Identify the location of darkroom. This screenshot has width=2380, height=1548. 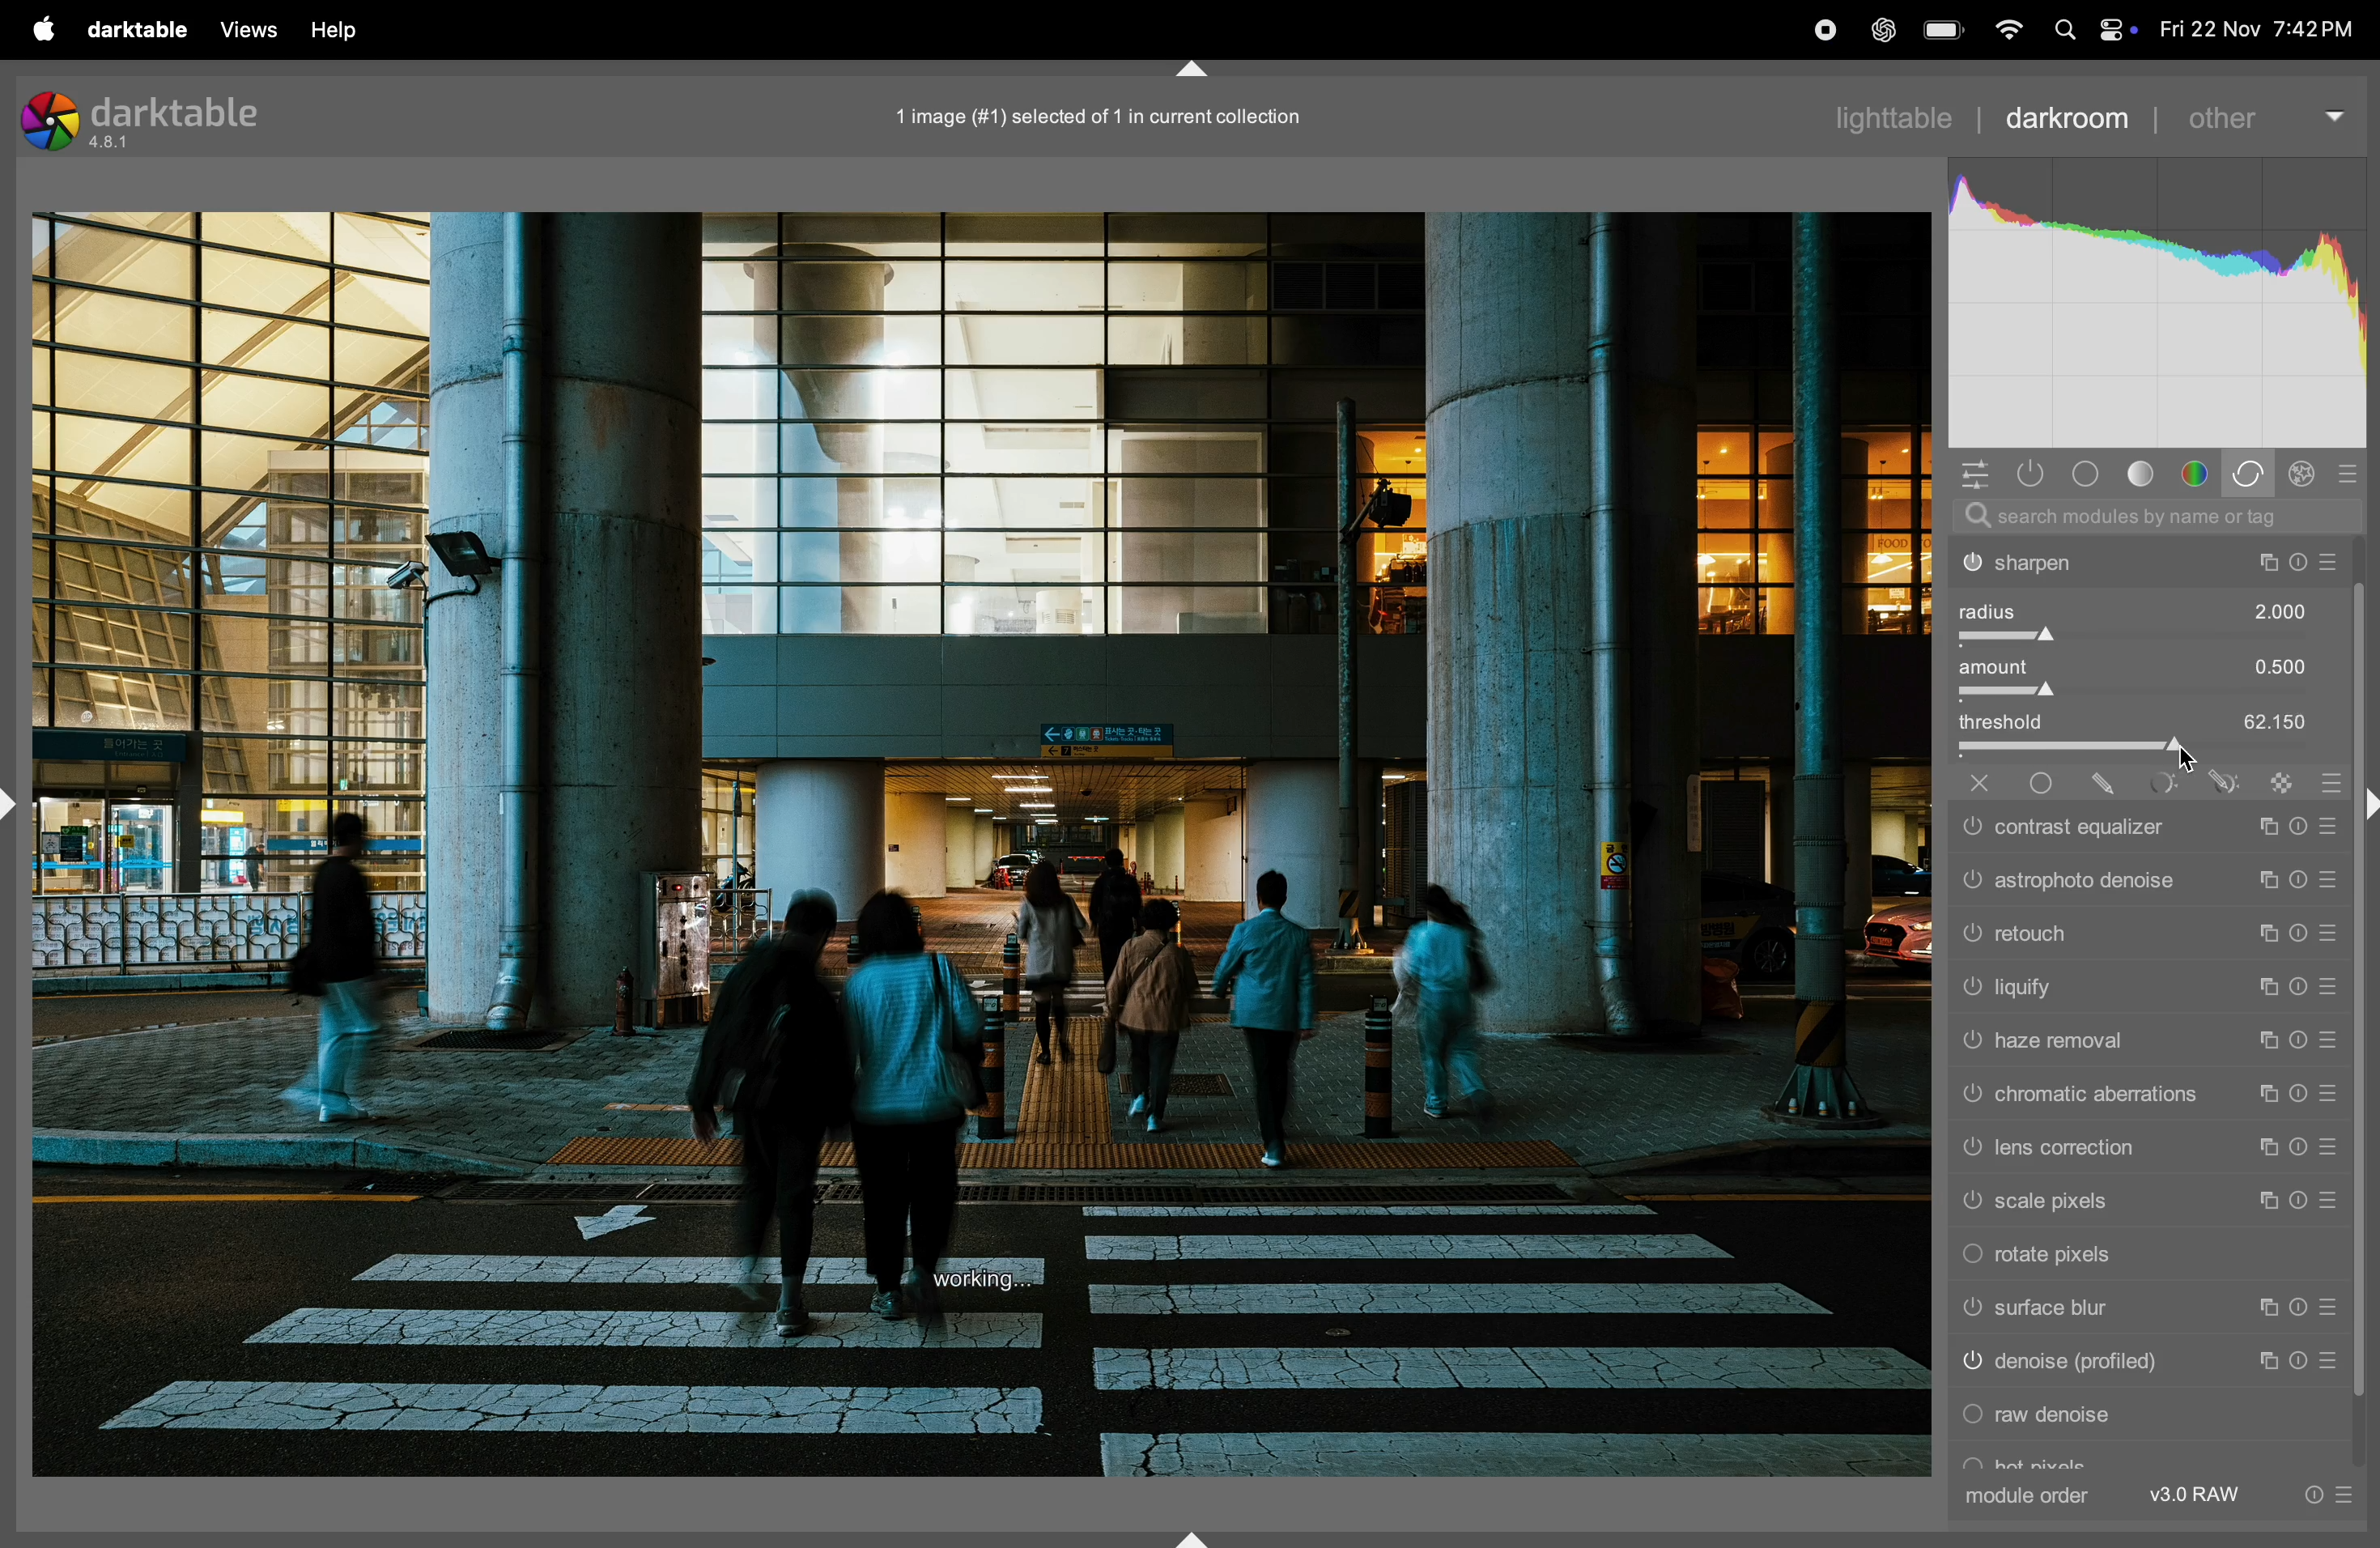
(2070, 119).